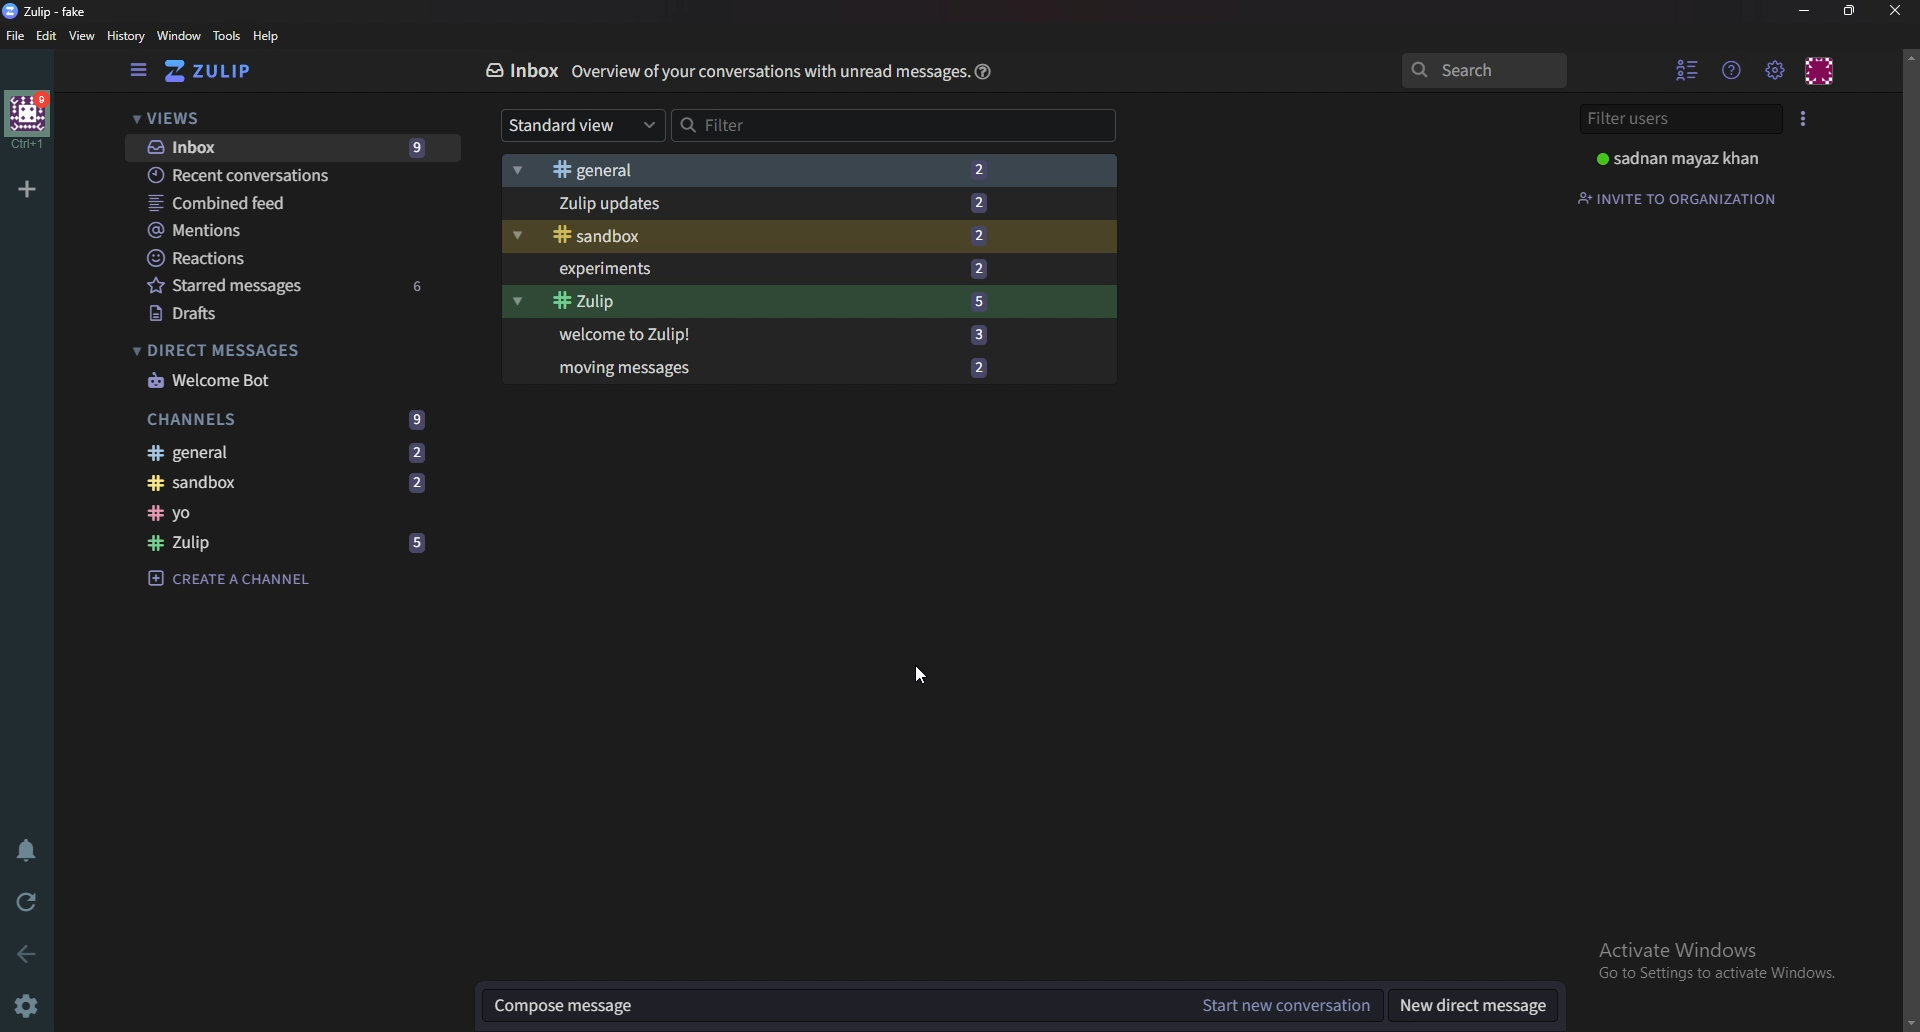 Image resolution: width=1920 pixels, height=1032 pixels. What do you see at coordinates (982, 70) in the screenshot?
I see `help` at bounding box center [982, 70].